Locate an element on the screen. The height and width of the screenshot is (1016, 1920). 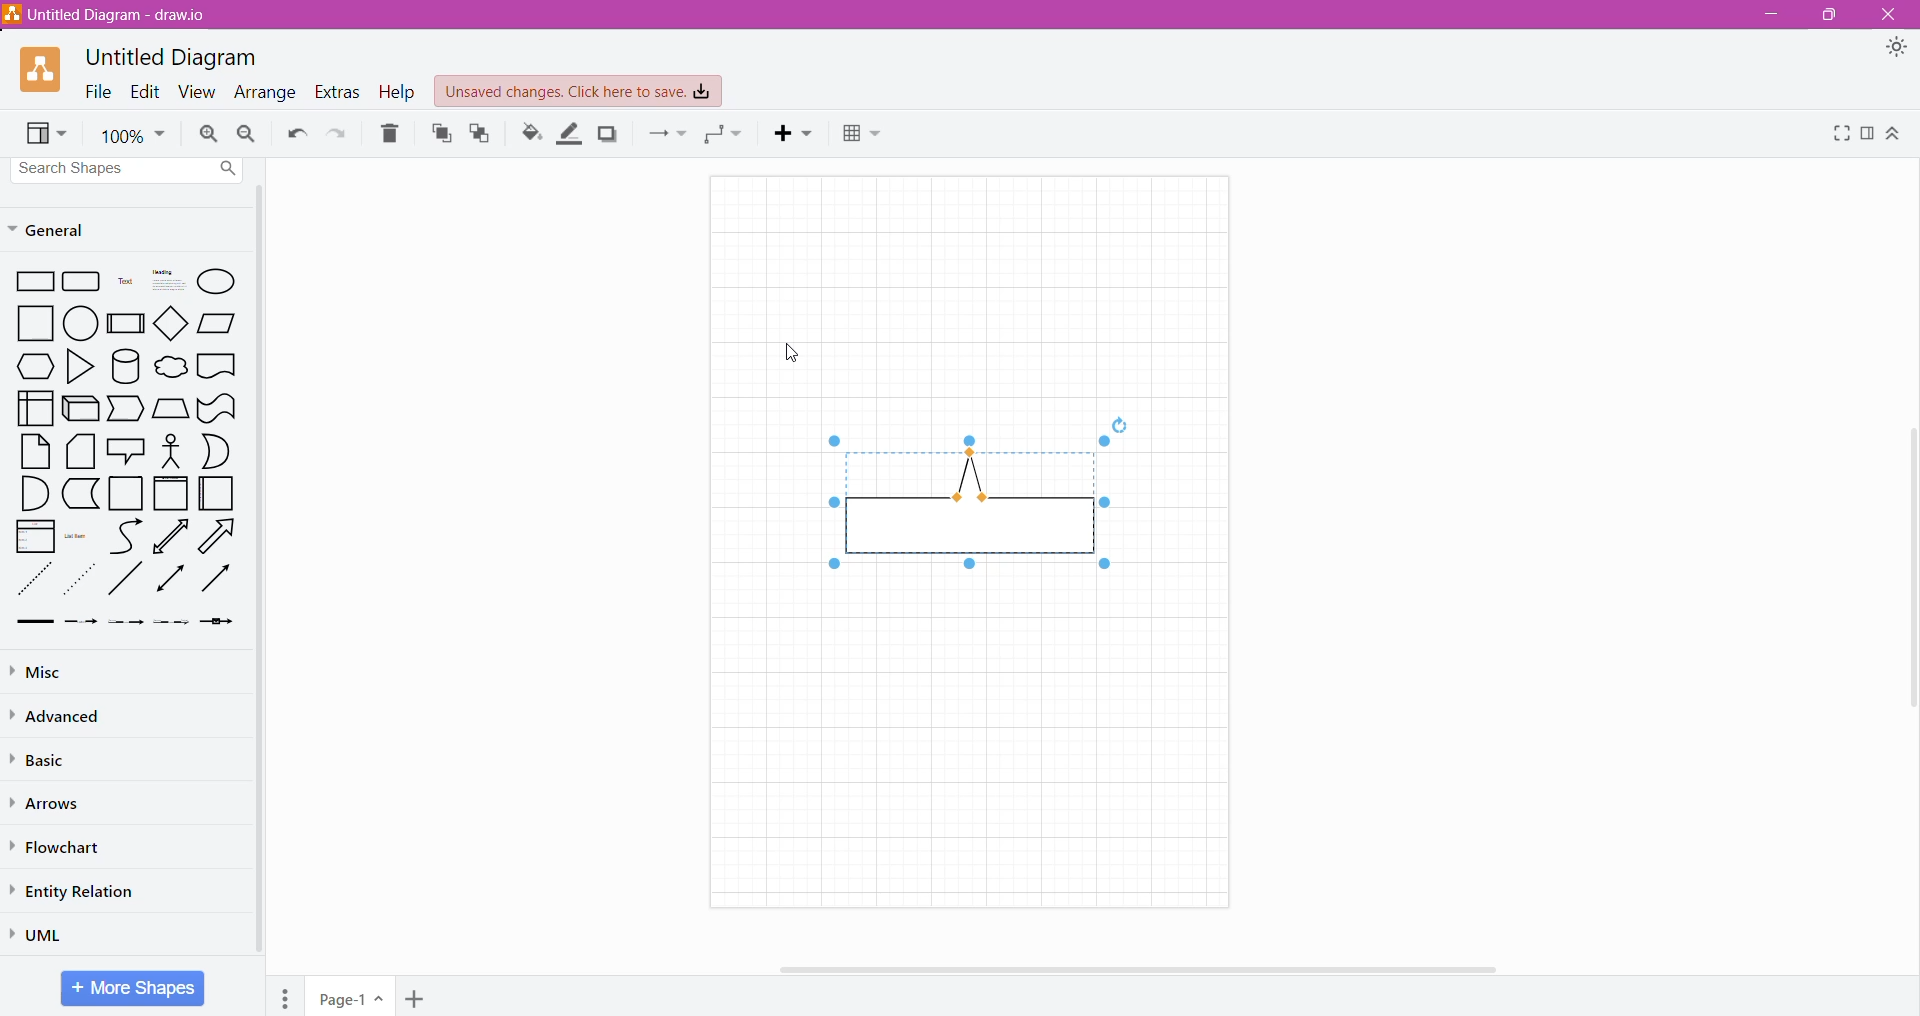
list item is located at coordinates (80, 535).